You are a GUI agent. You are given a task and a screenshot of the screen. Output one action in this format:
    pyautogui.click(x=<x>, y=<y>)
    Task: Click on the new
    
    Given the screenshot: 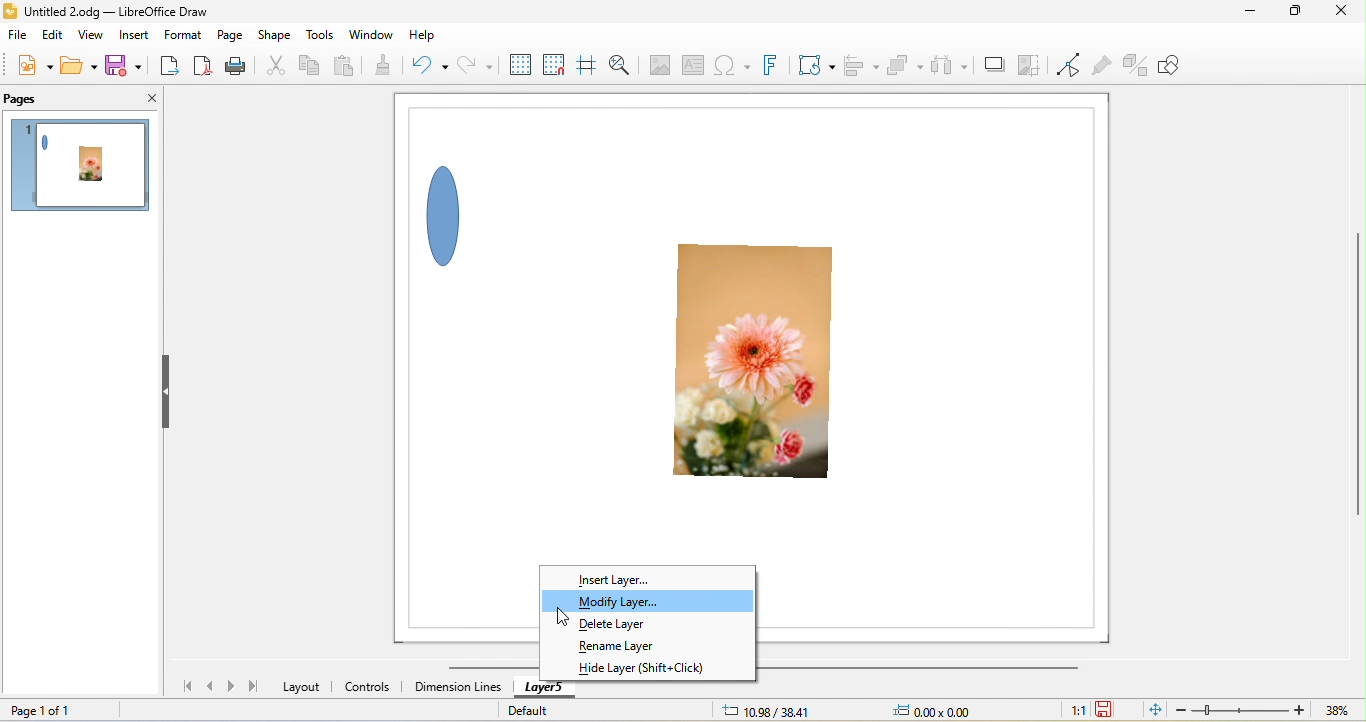 What is the action you would take?
    pyautogui.click(x=35, y=68)
    